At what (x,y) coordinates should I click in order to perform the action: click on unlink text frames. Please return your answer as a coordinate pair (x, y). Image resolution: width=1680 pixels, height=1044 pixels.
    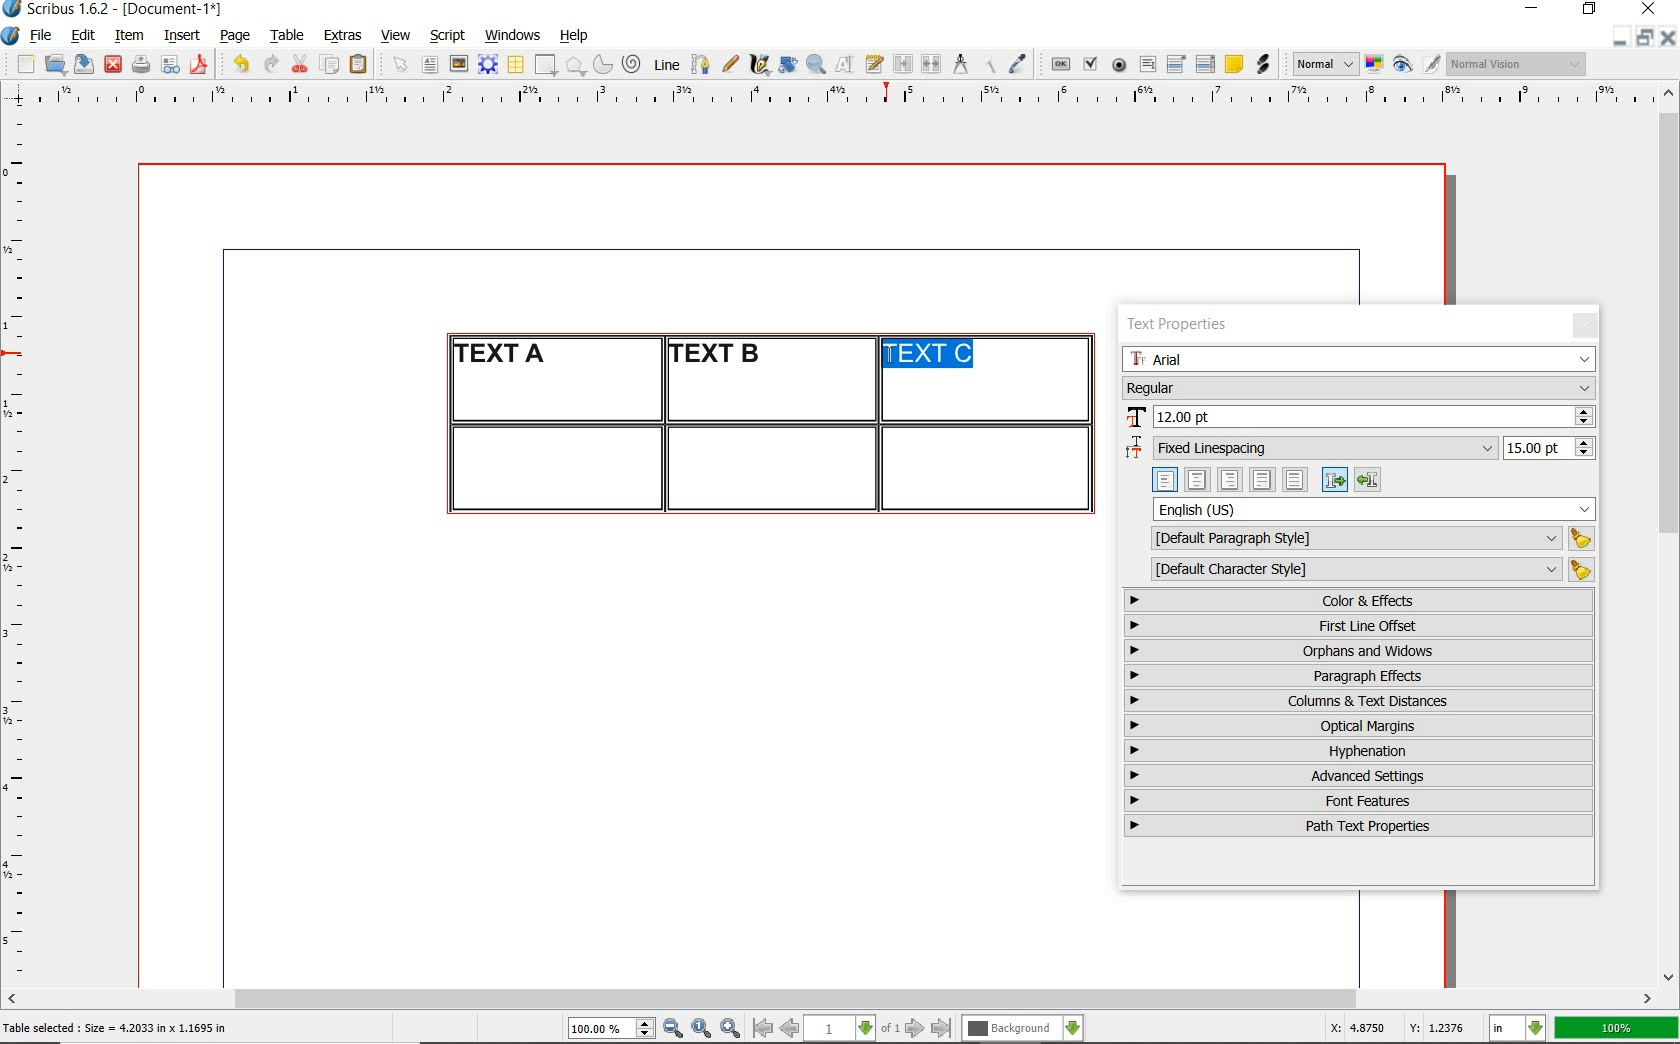
    Looking at the image, I should click on (931, 65).